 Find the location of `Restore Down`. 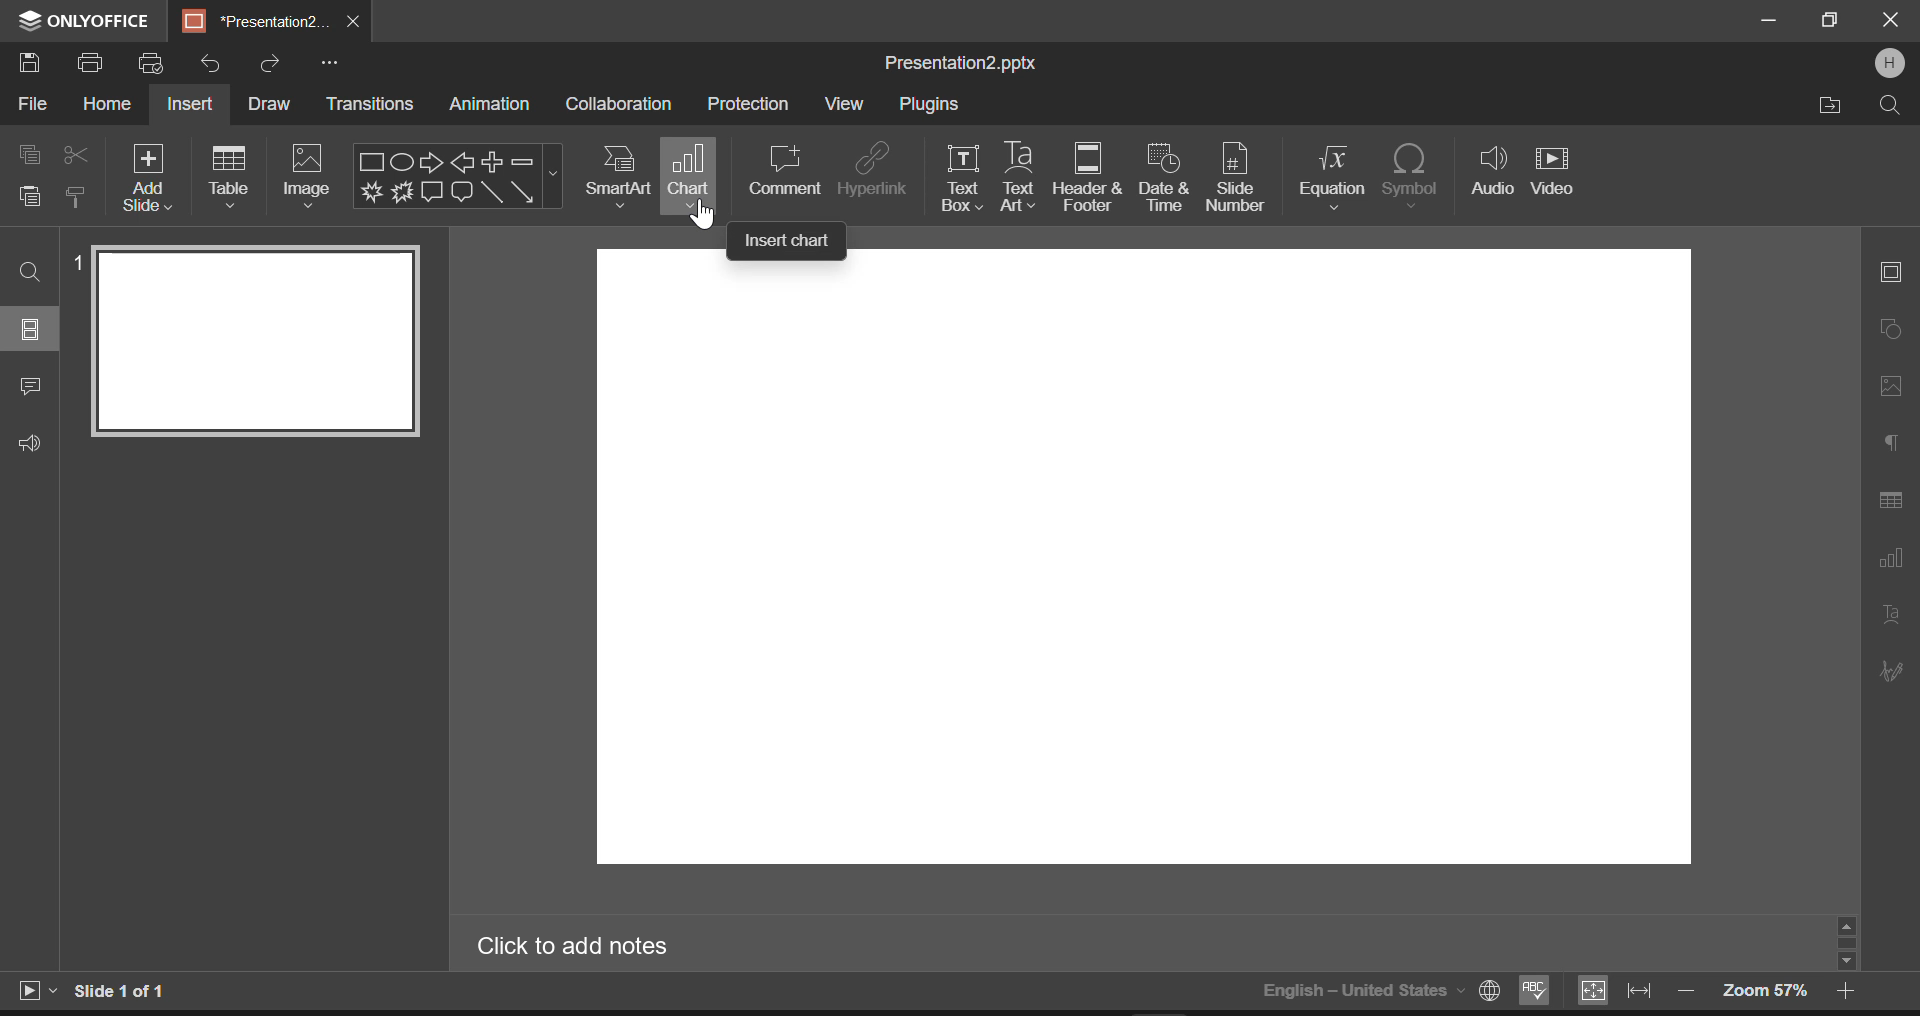

Restore Down is located at coordinates (1772, 22).